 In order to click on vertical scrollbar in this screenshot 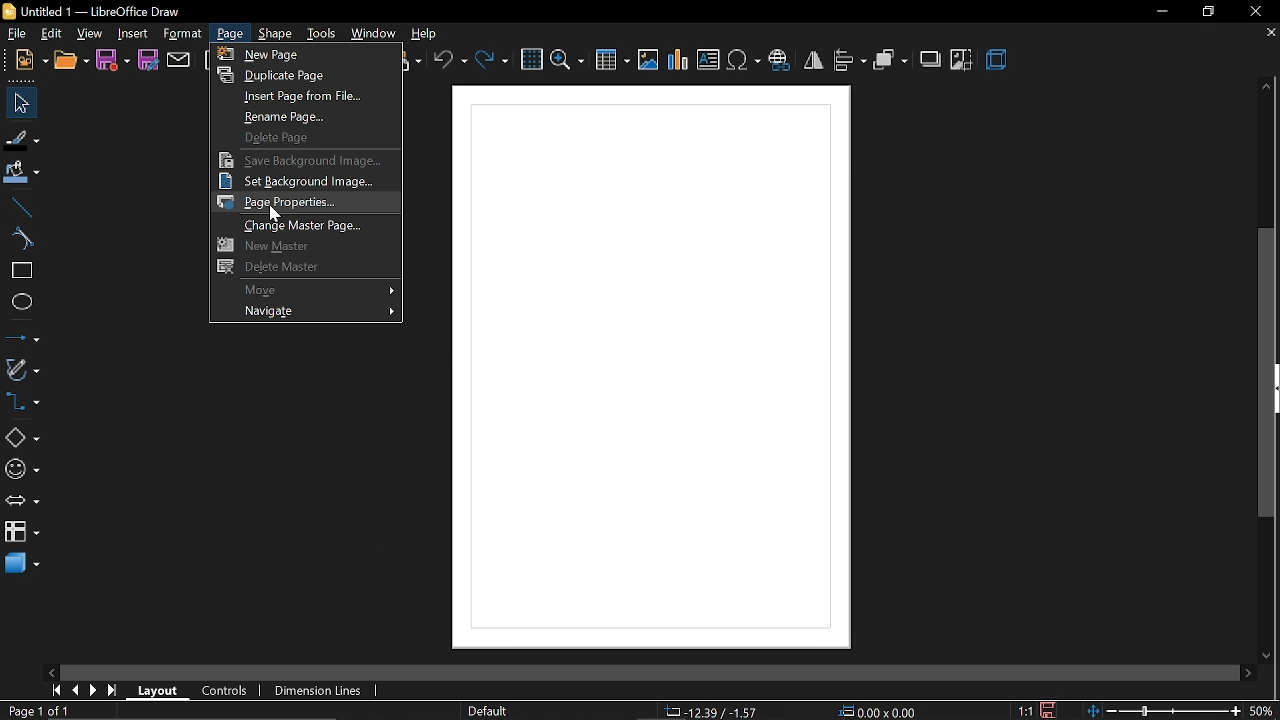, I will do `click(1269, 373)`.